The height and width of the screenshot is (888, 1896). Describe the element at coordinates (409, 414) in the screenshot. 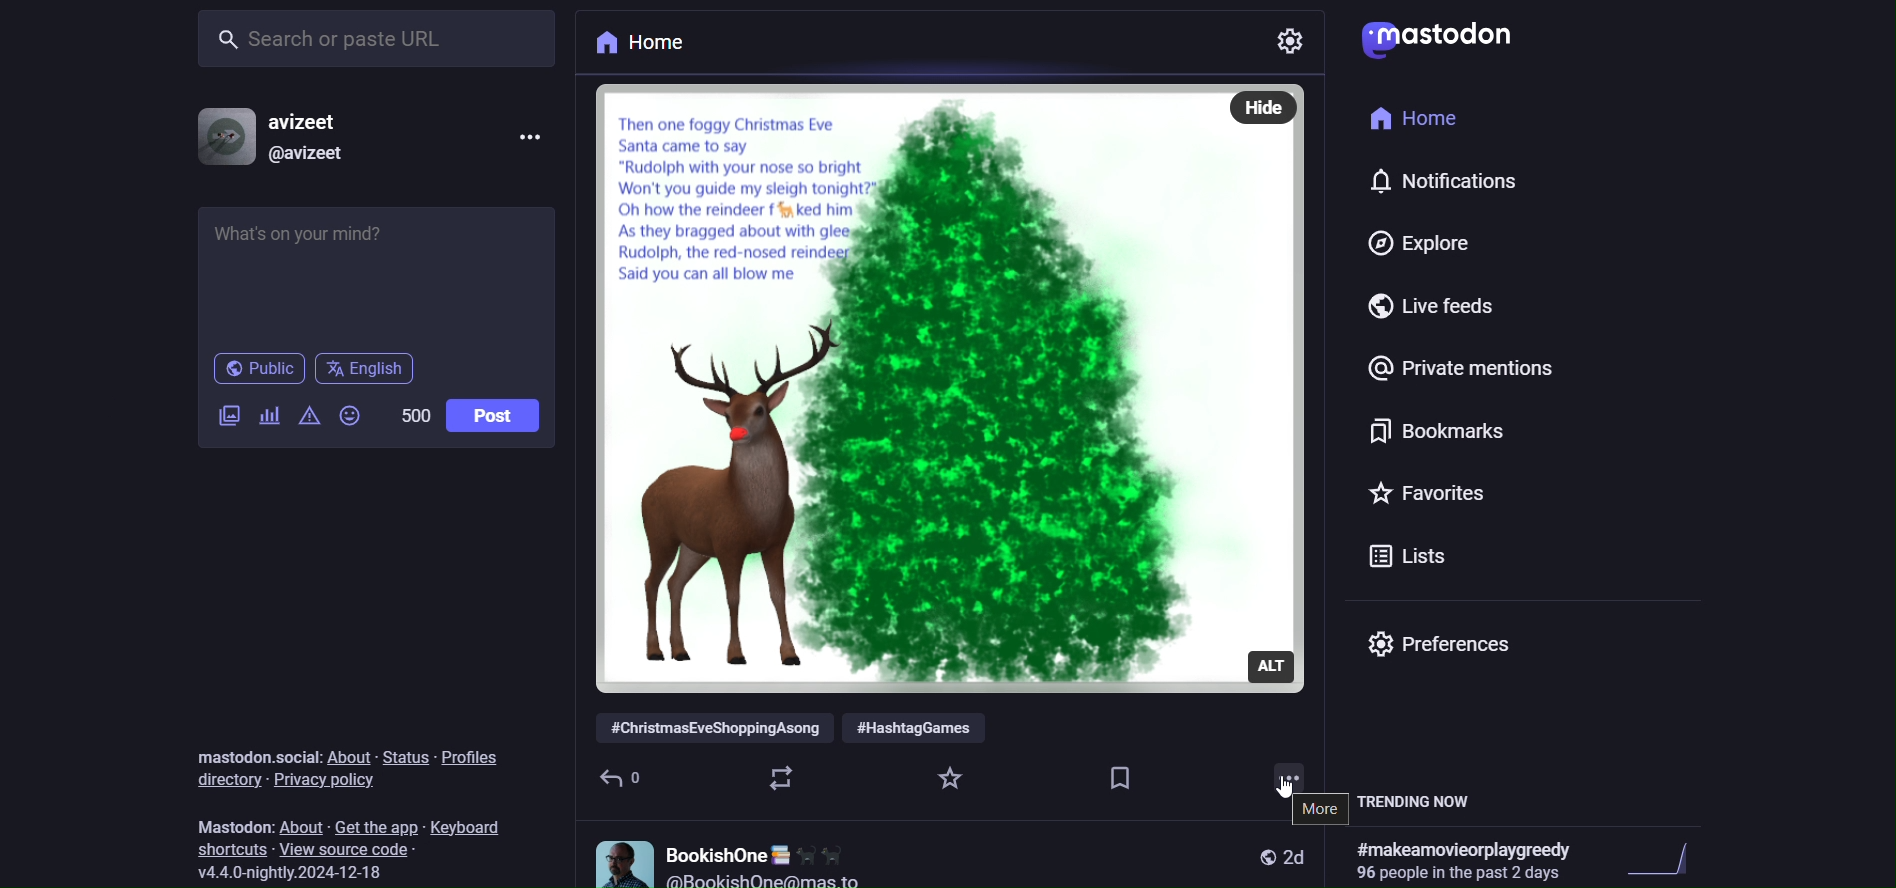

I see `500` at that location.